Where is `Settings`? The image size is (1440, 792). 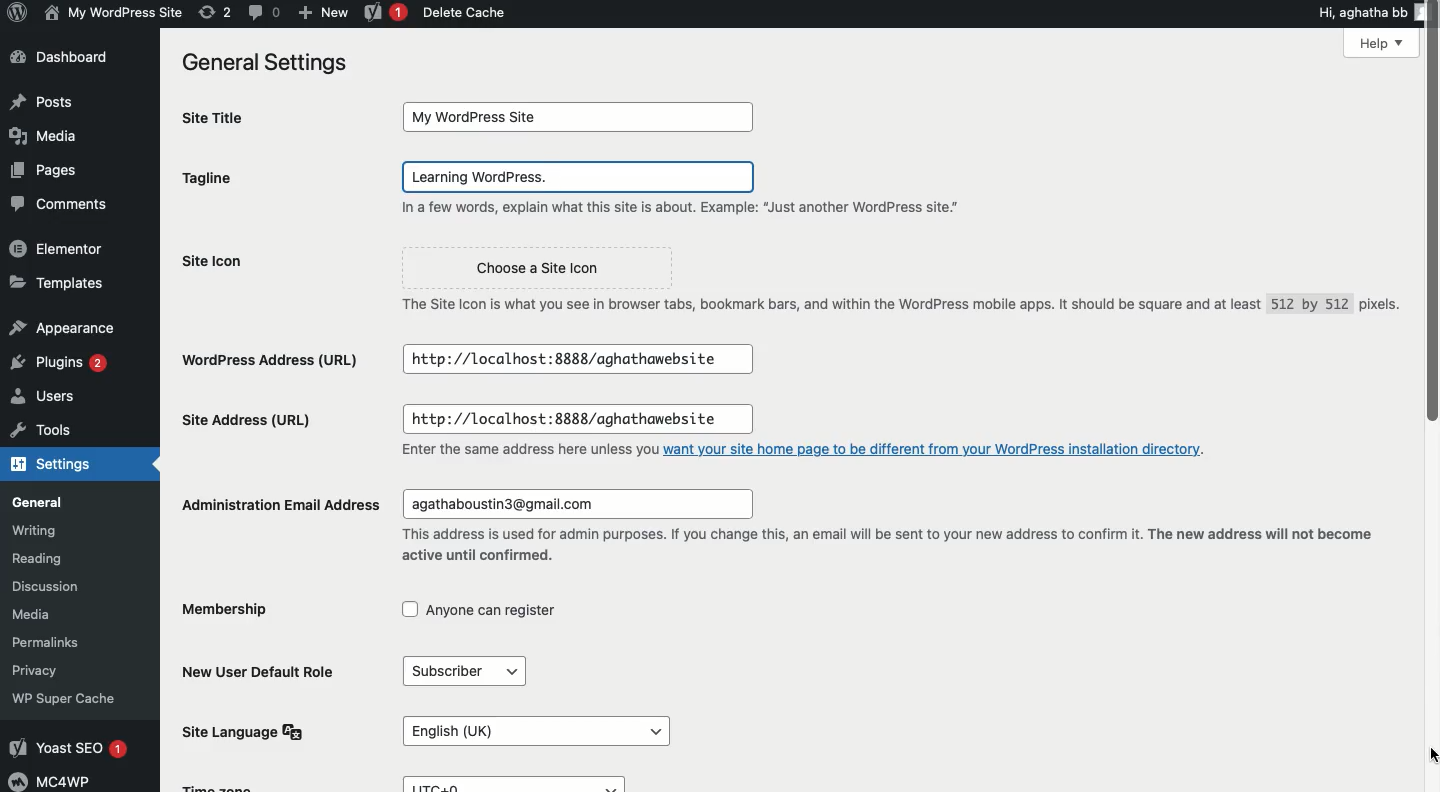 Settings is located at coordinates (72, 467).